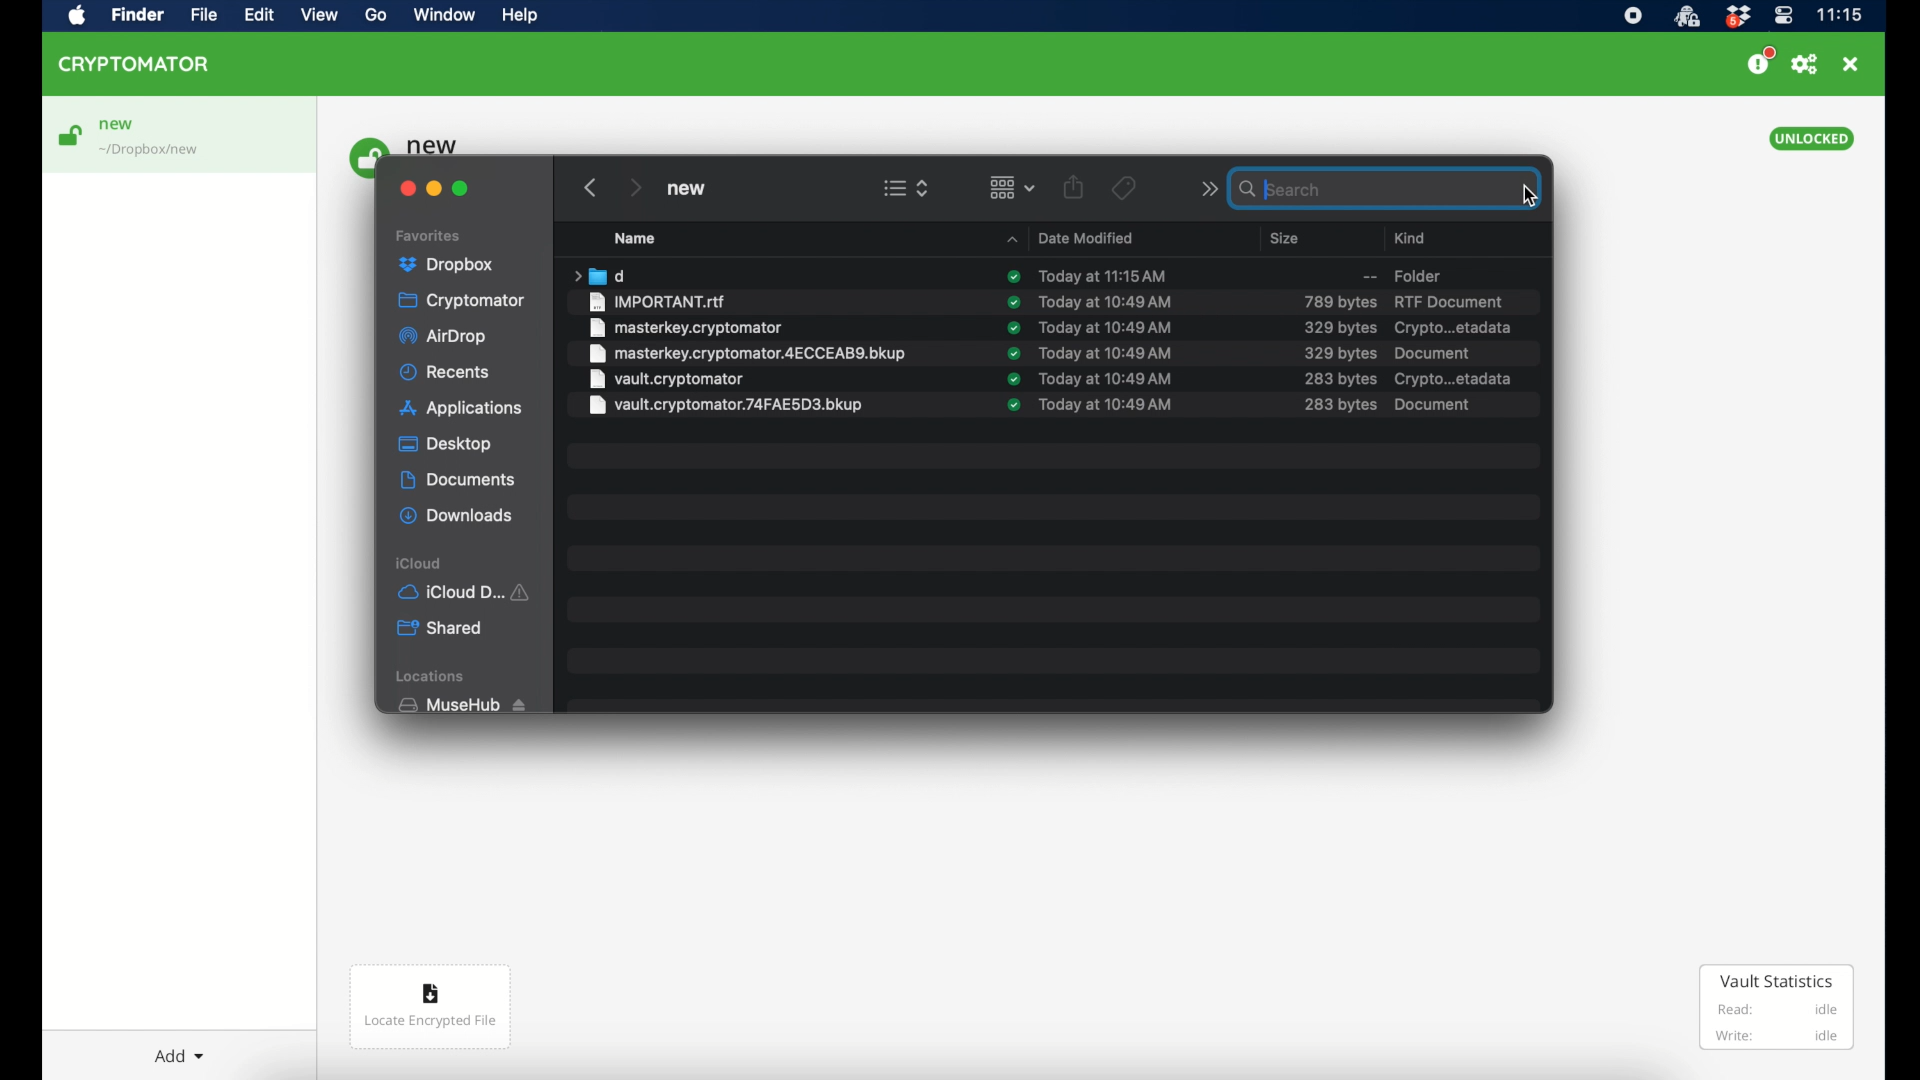 This screenshot has width=1920, height=1080. I want to click on next, so click(1199, 189).